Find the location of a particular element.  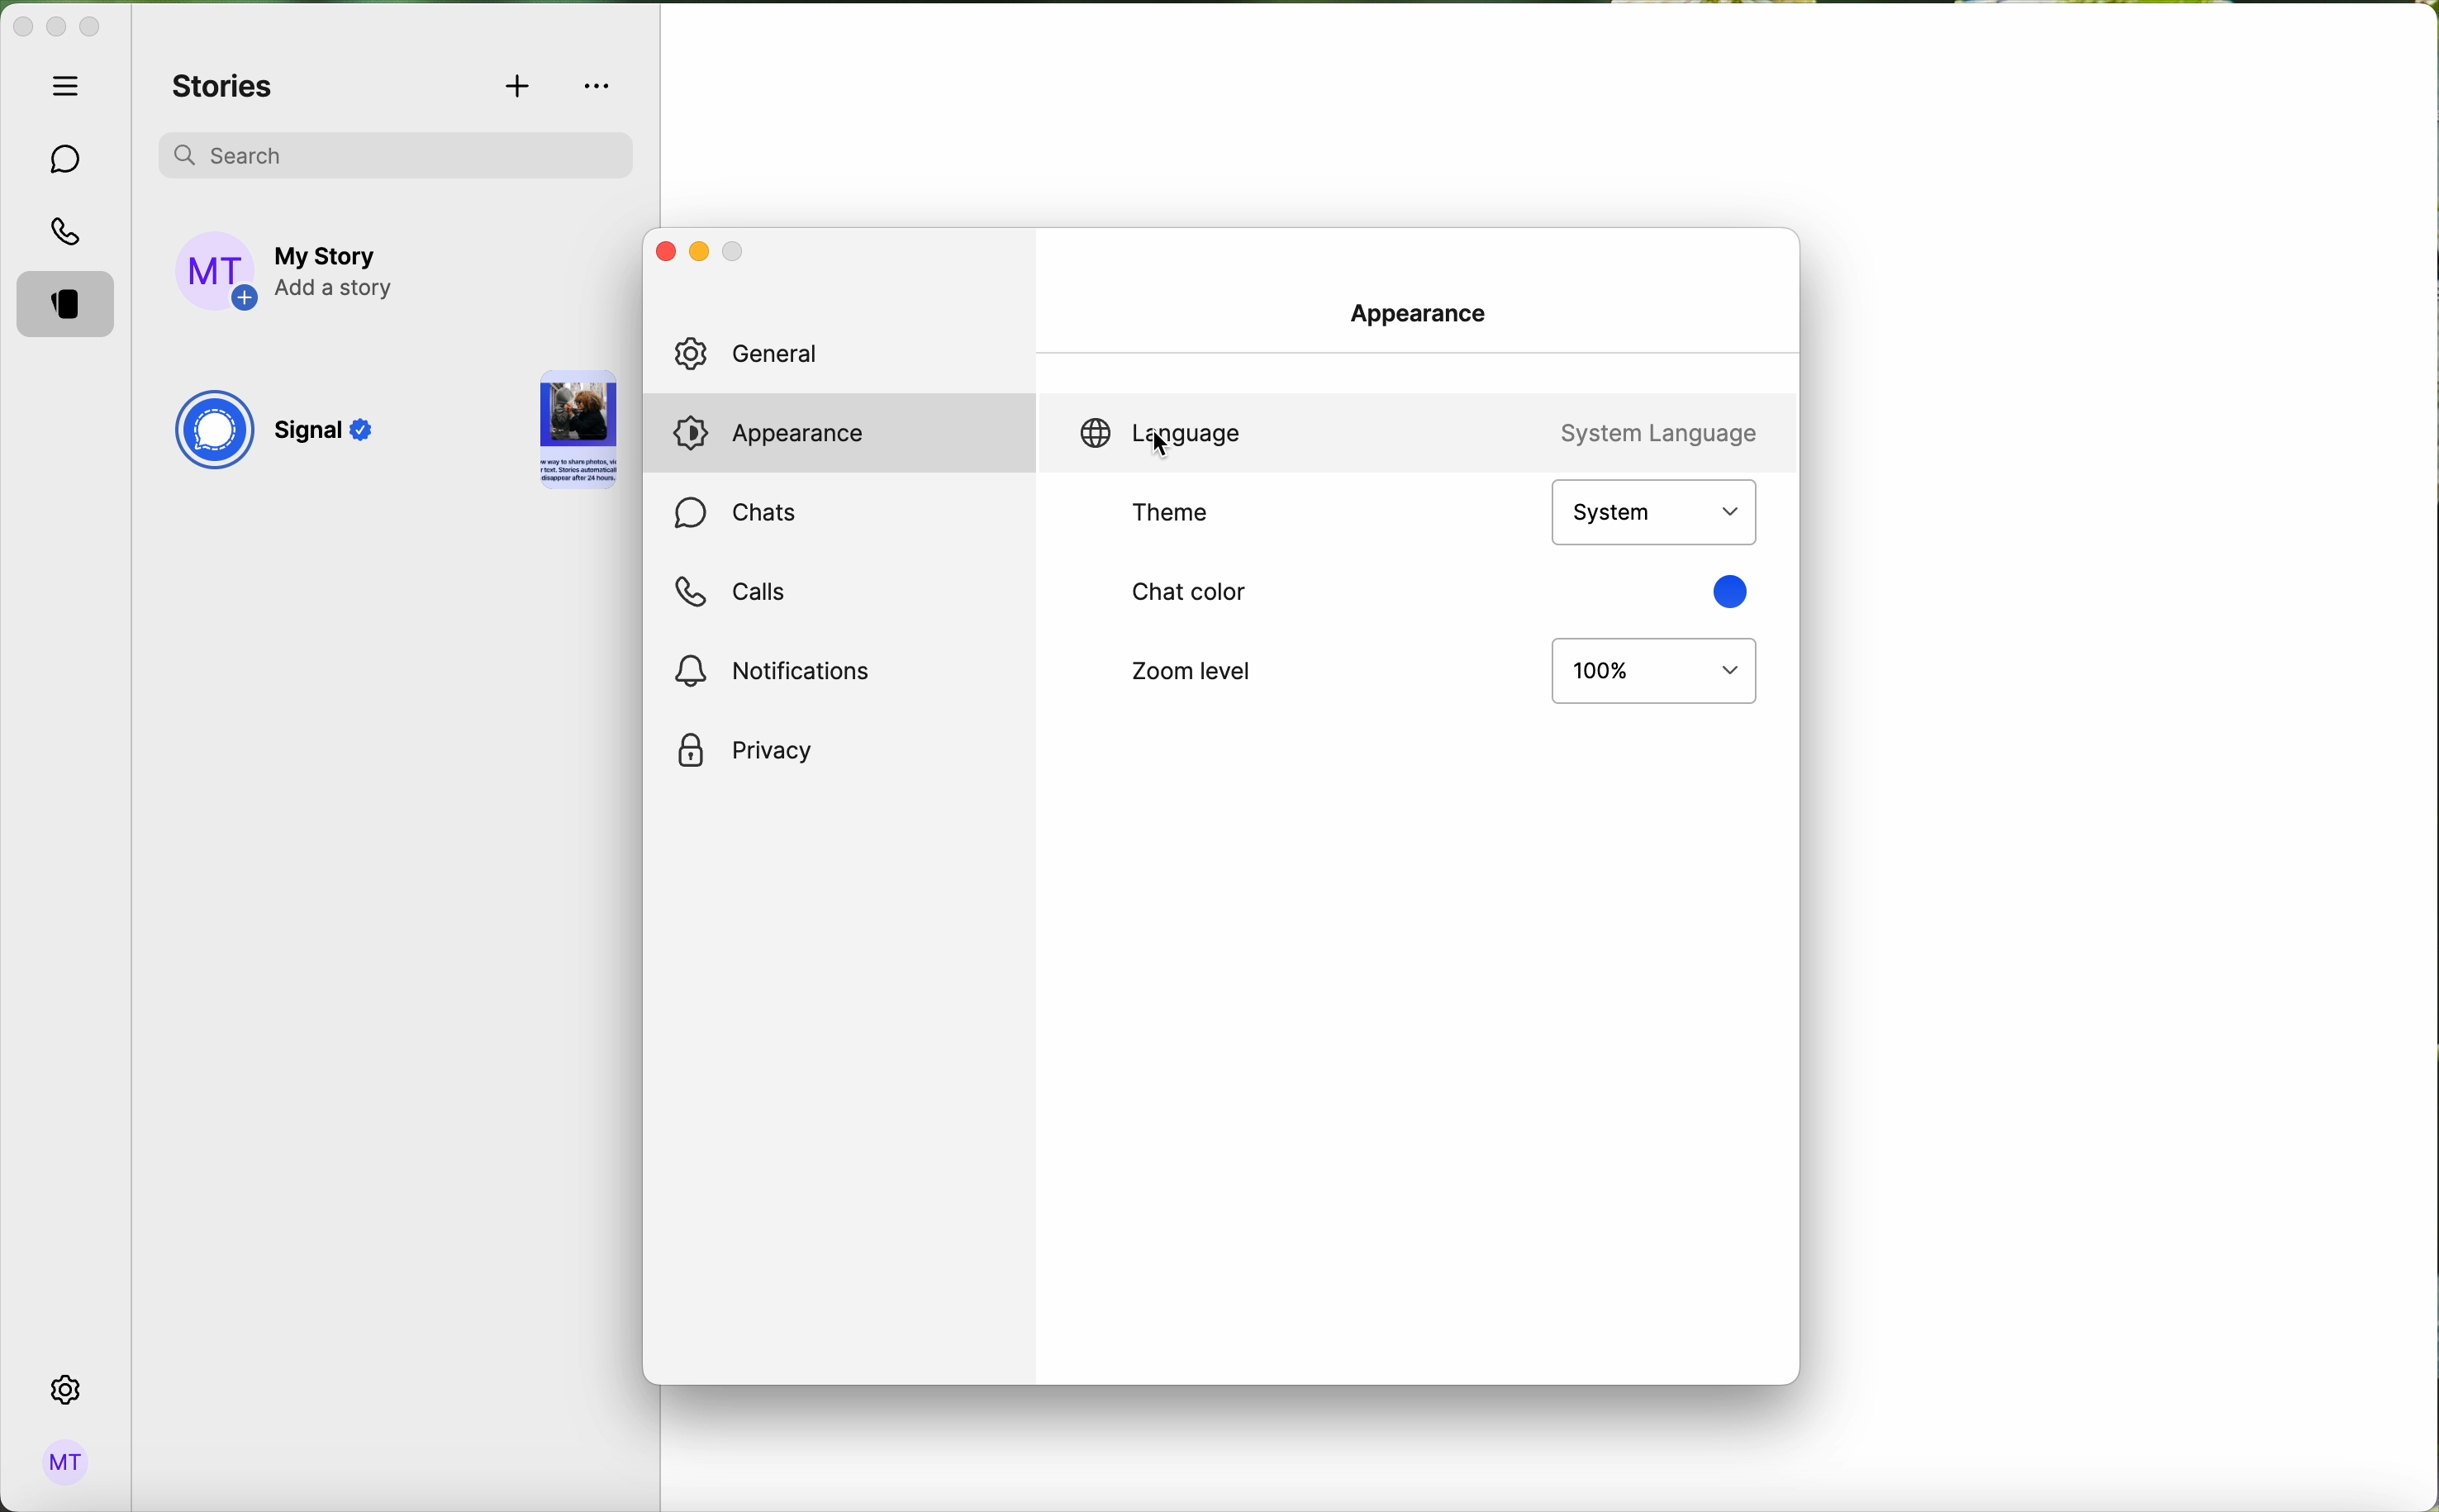

profile photo is located at coordinates (218, 272).